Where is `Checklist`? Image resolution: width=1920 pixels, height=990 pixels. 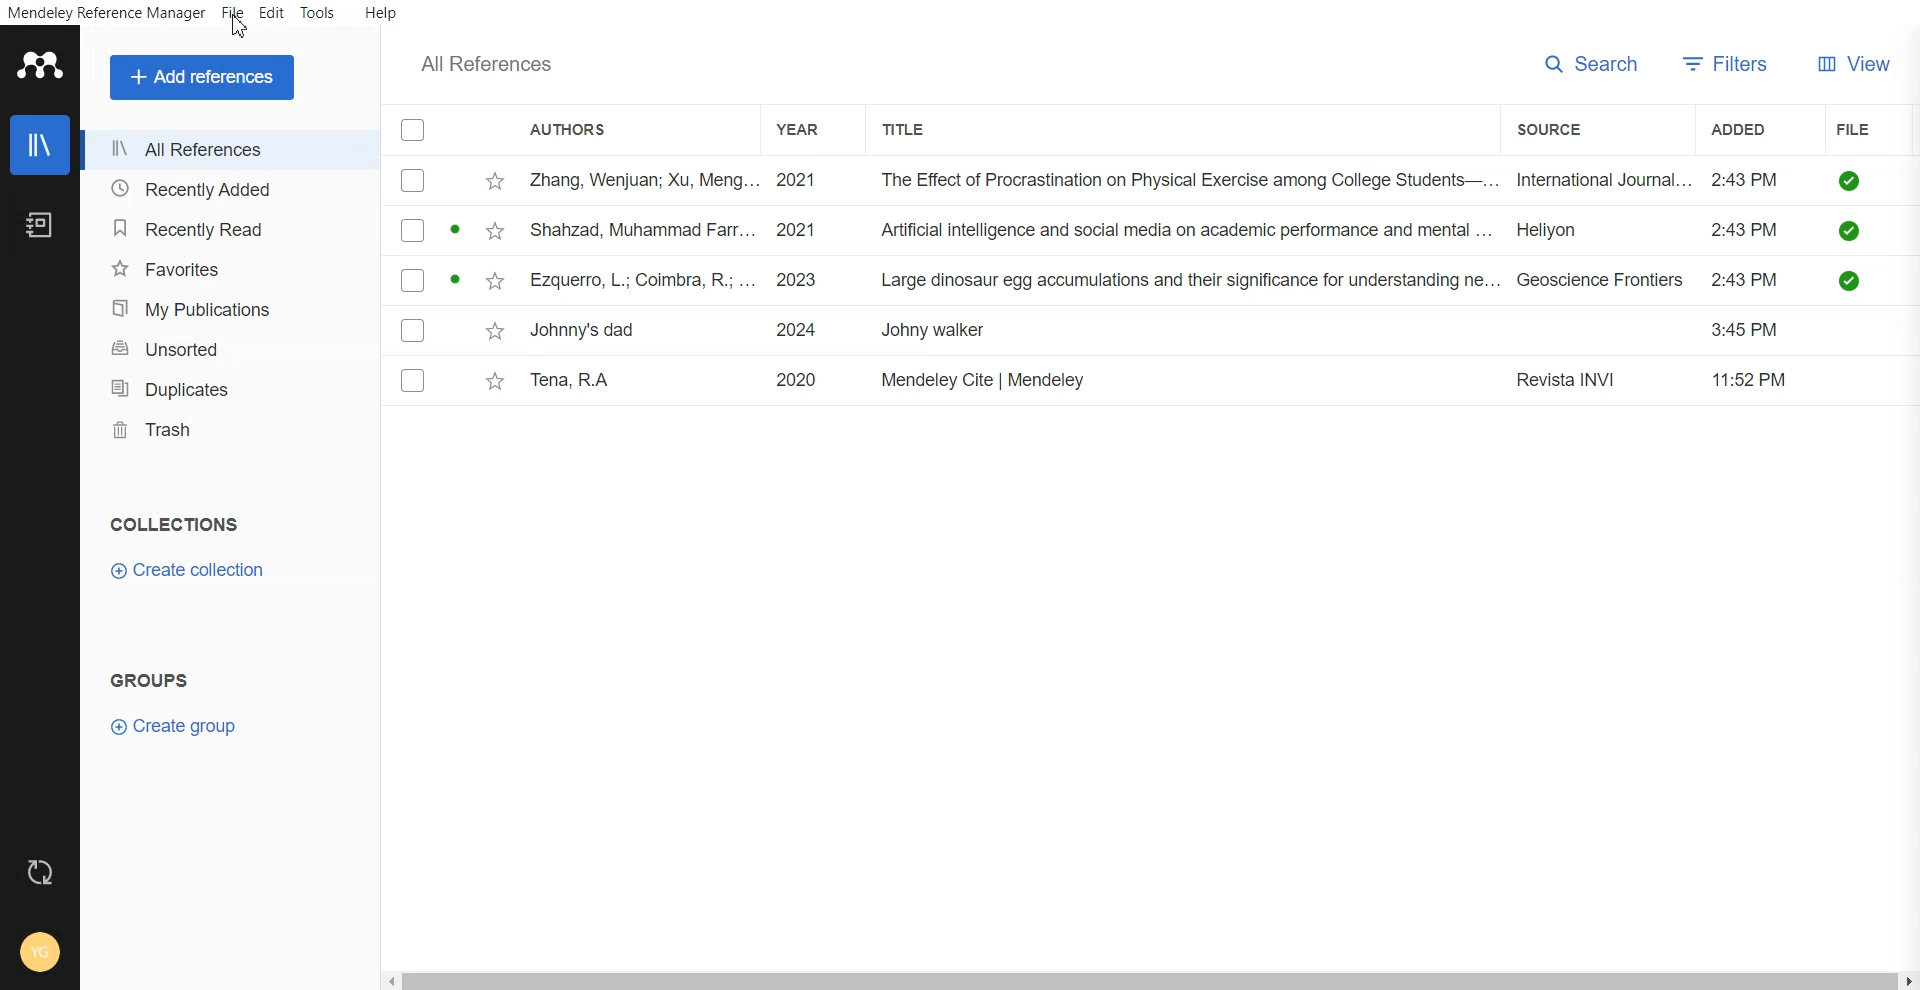
Checklist is located at coordinates (417, 128).